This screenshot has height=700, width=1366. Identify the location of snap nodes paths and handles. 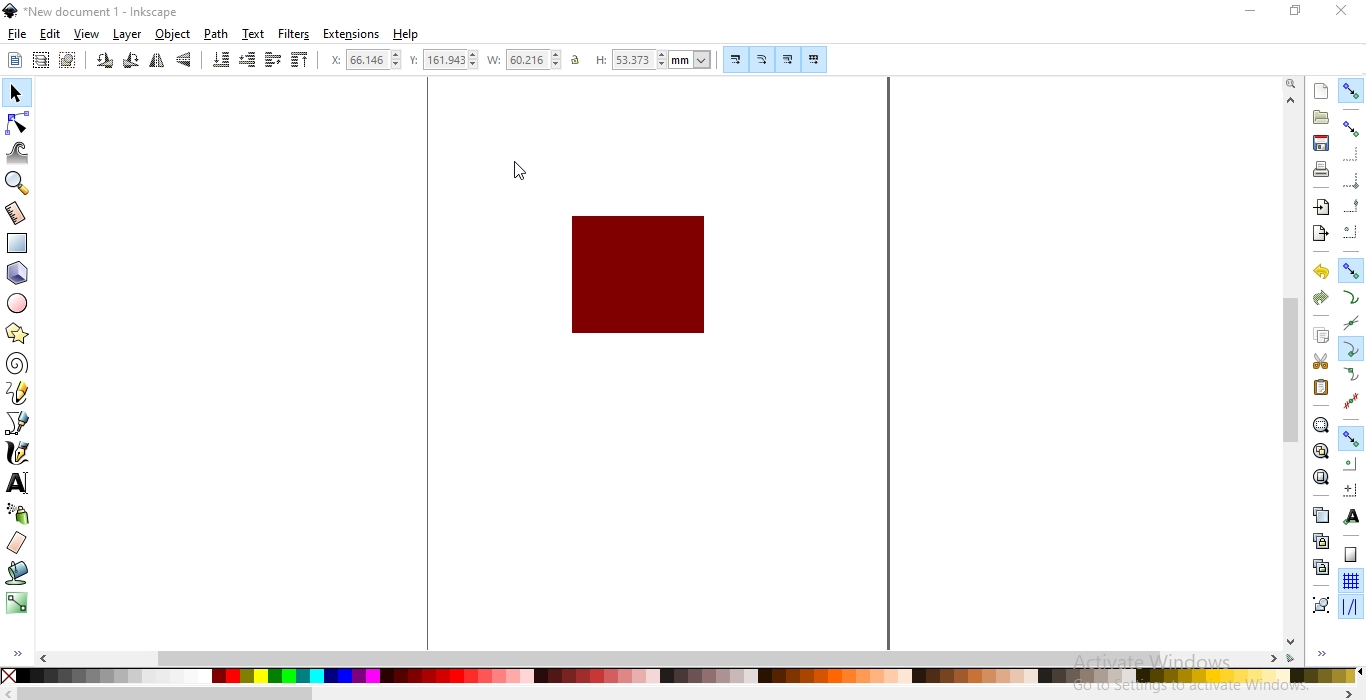
(1352, 271).